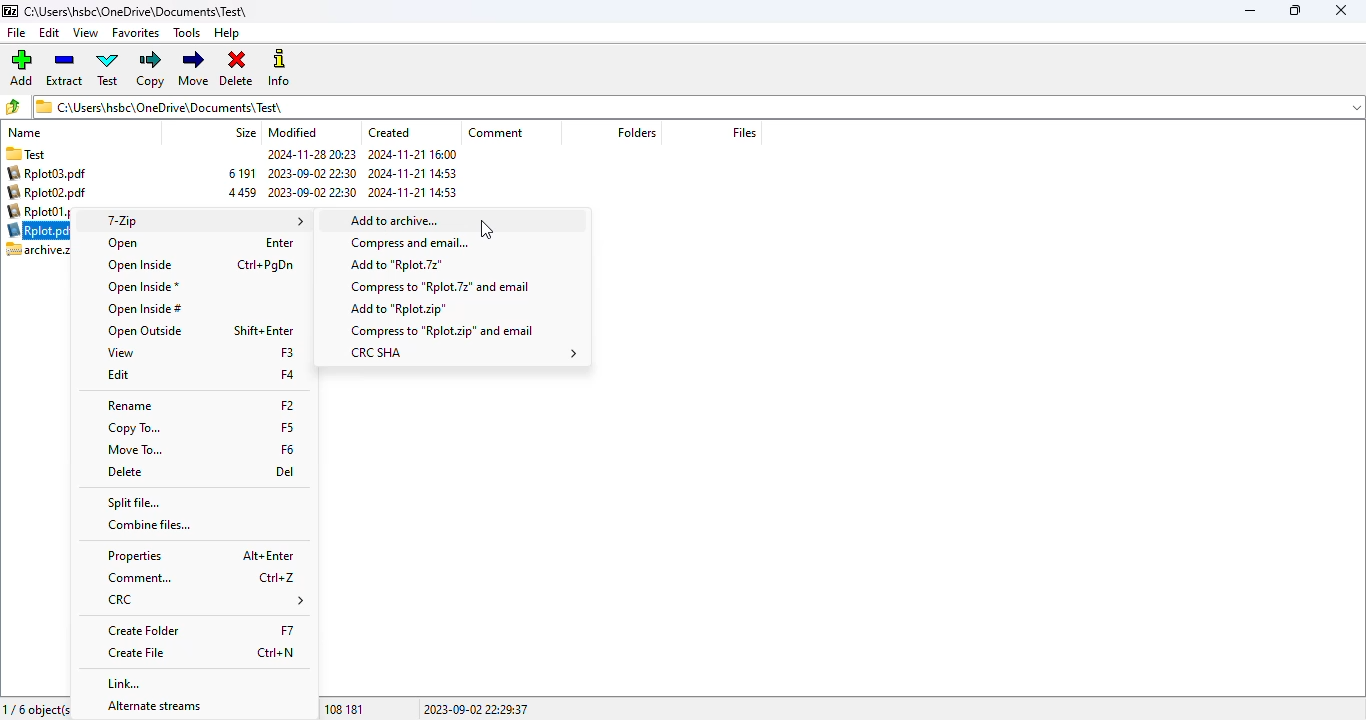 This screenshot has width=1366, height=720. Describe the element at coordinates (137, 449) in the screenshot. I see `move to` at that location.